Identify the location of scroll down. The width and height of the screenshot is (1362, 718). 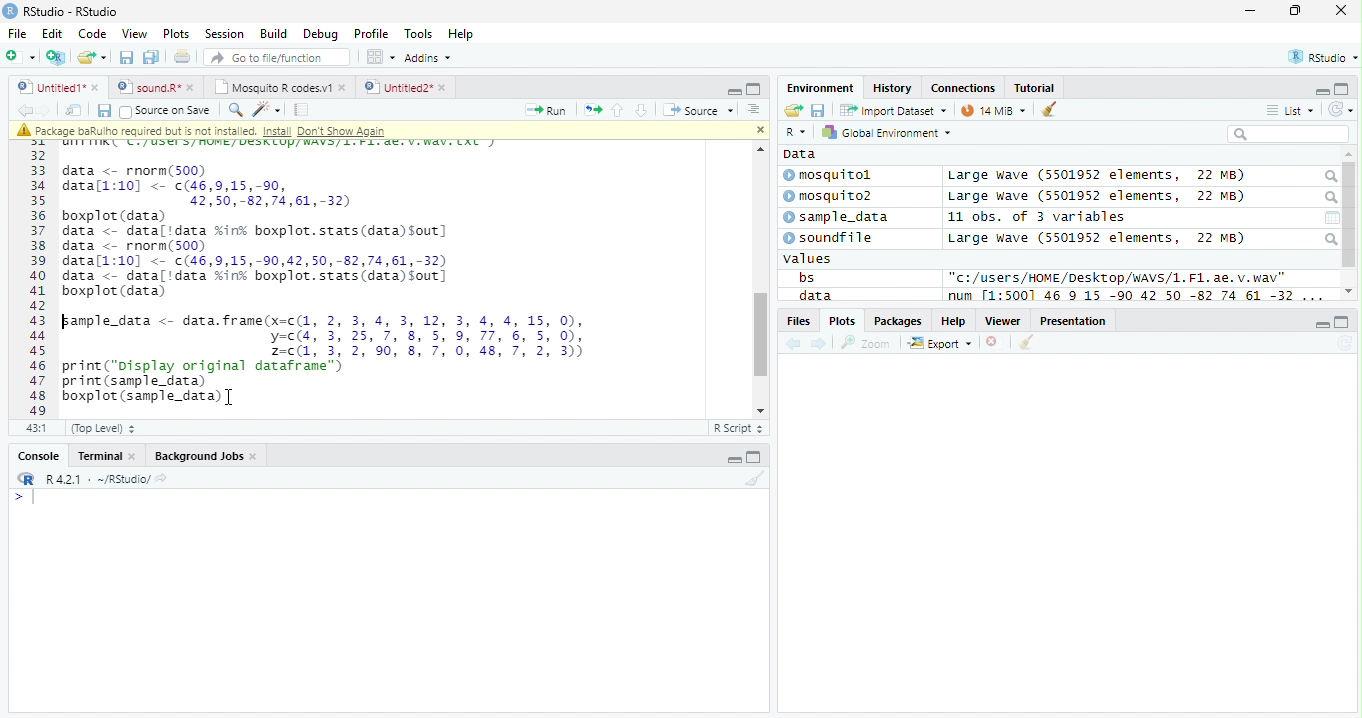
(1349, 291).